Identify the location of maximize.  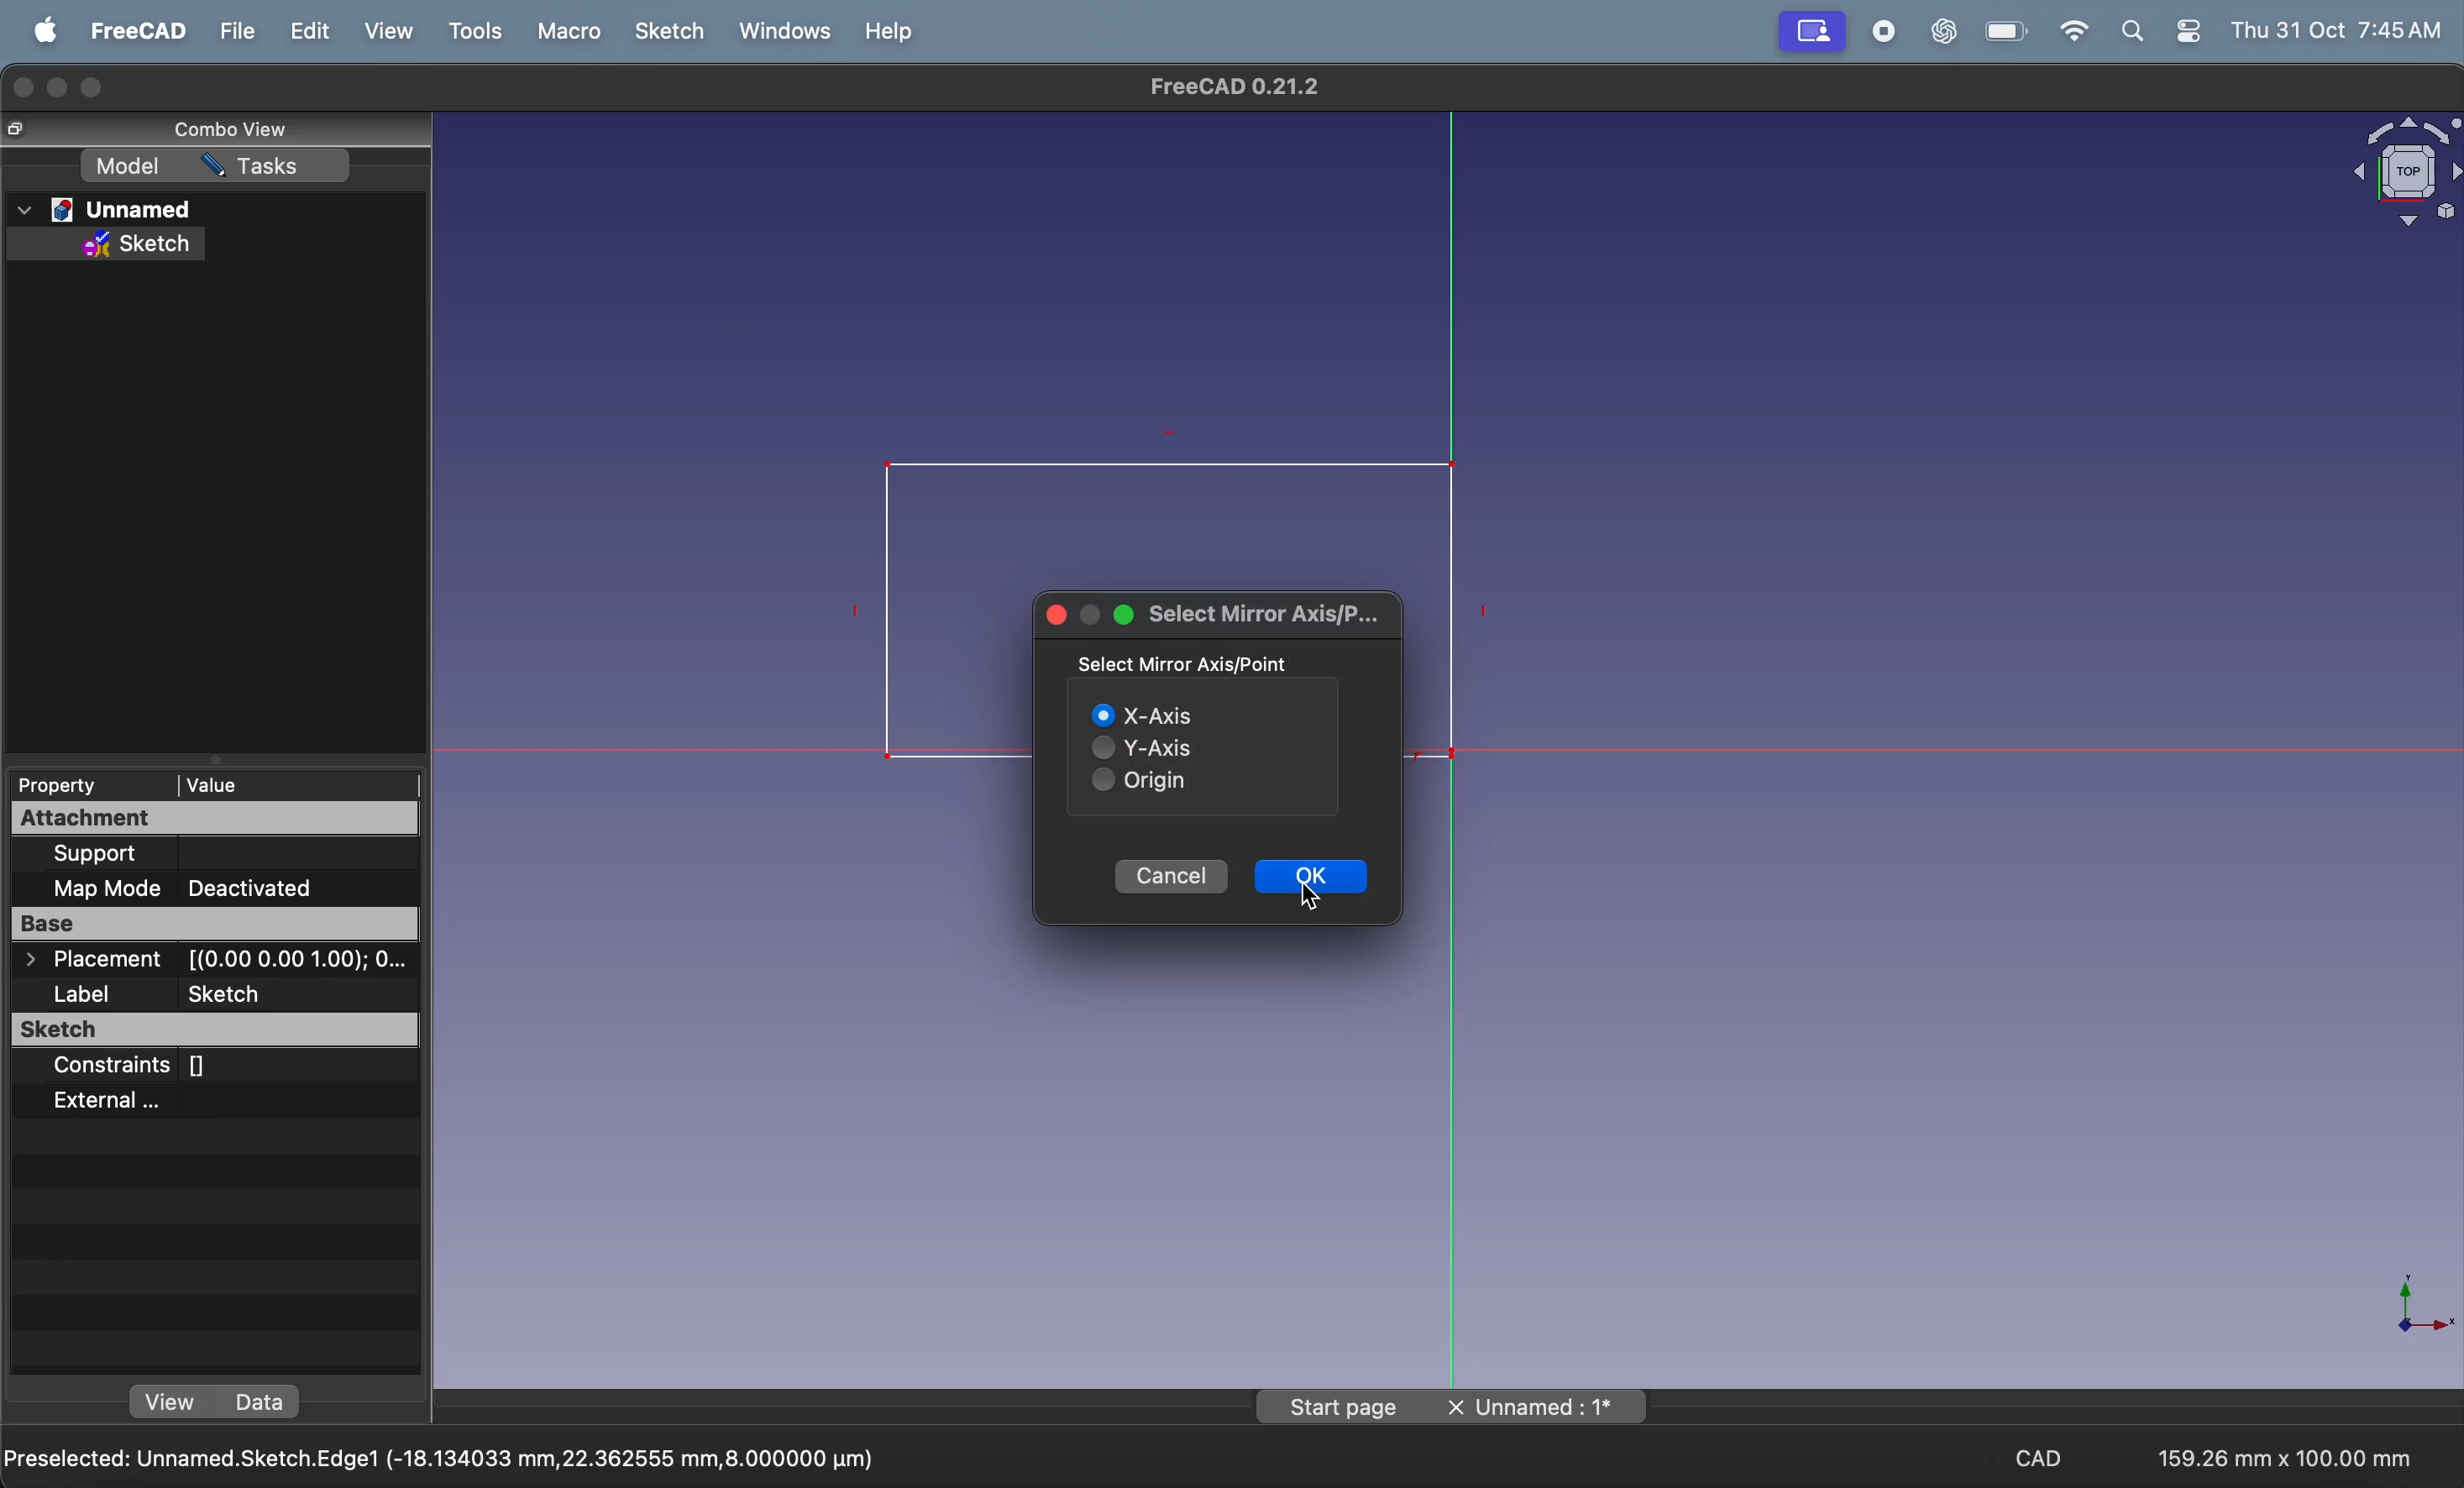
(1120, 613).